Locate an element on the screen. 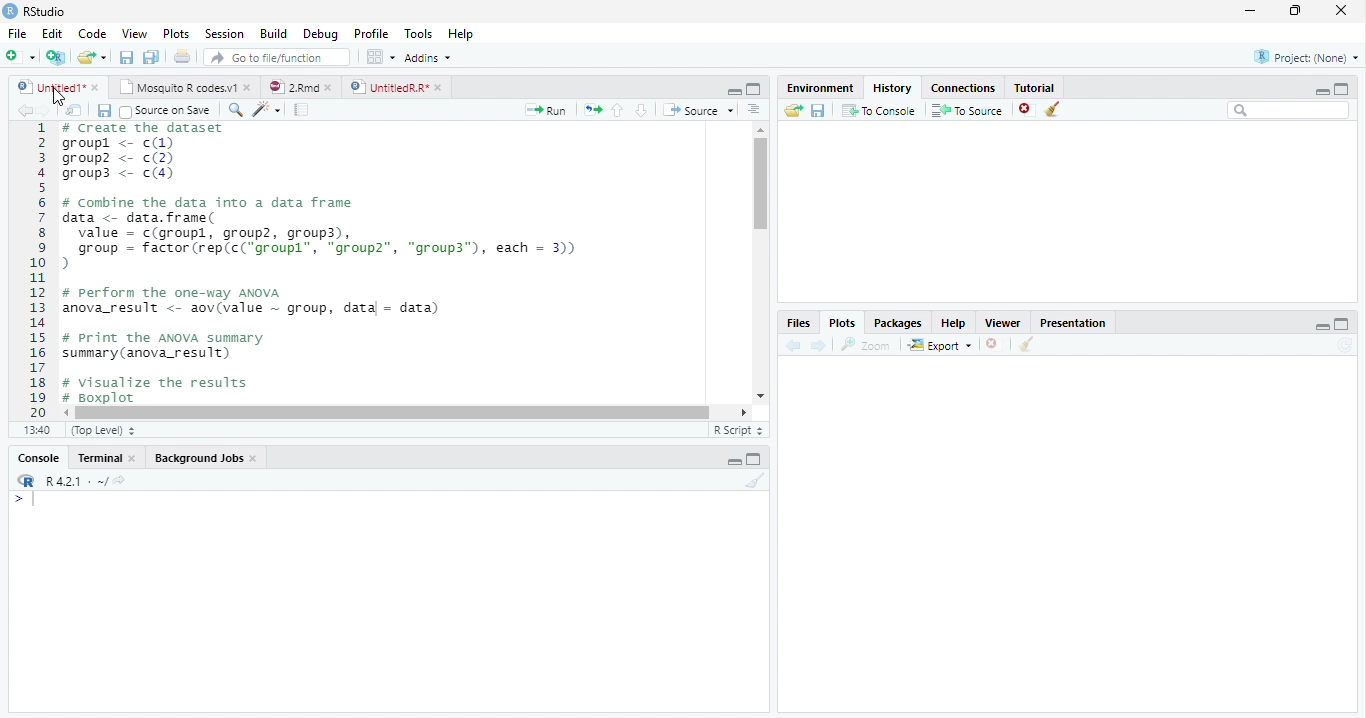 The image size is (1366, 718). Delete file is located at coordinates (1028, 109).